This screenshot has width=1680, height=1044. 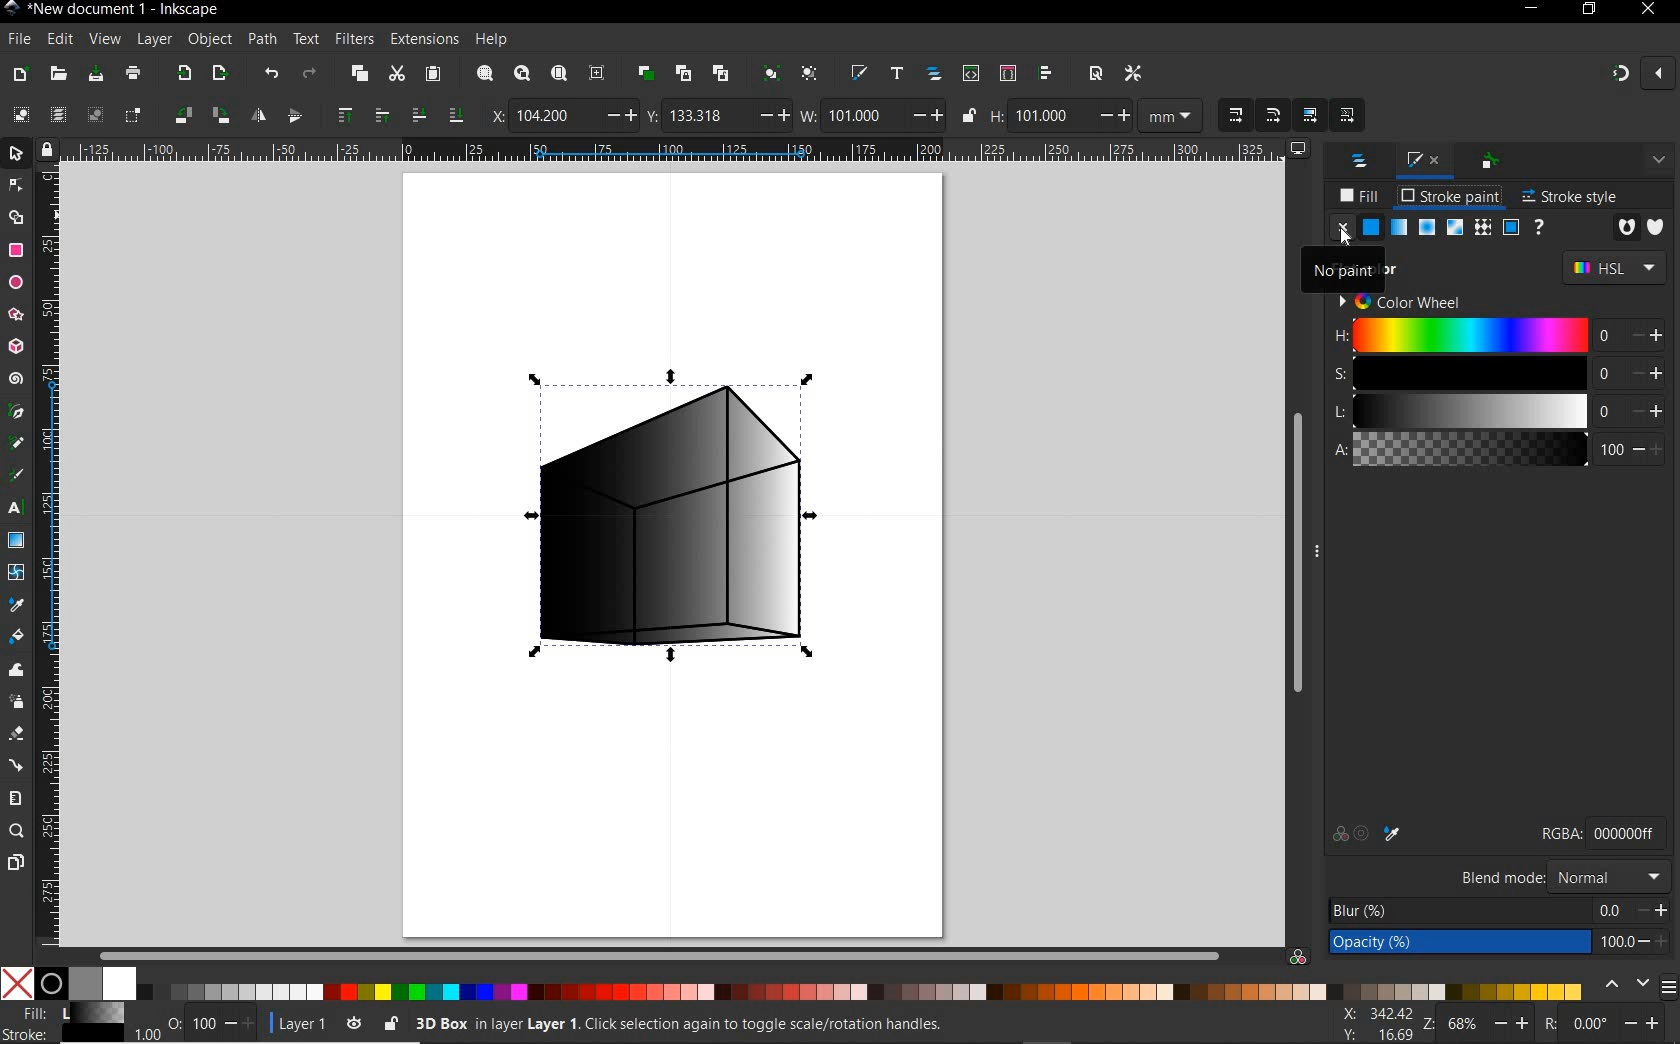 I want to click on OBJECT ROTATE, so click(x=220, y=115).